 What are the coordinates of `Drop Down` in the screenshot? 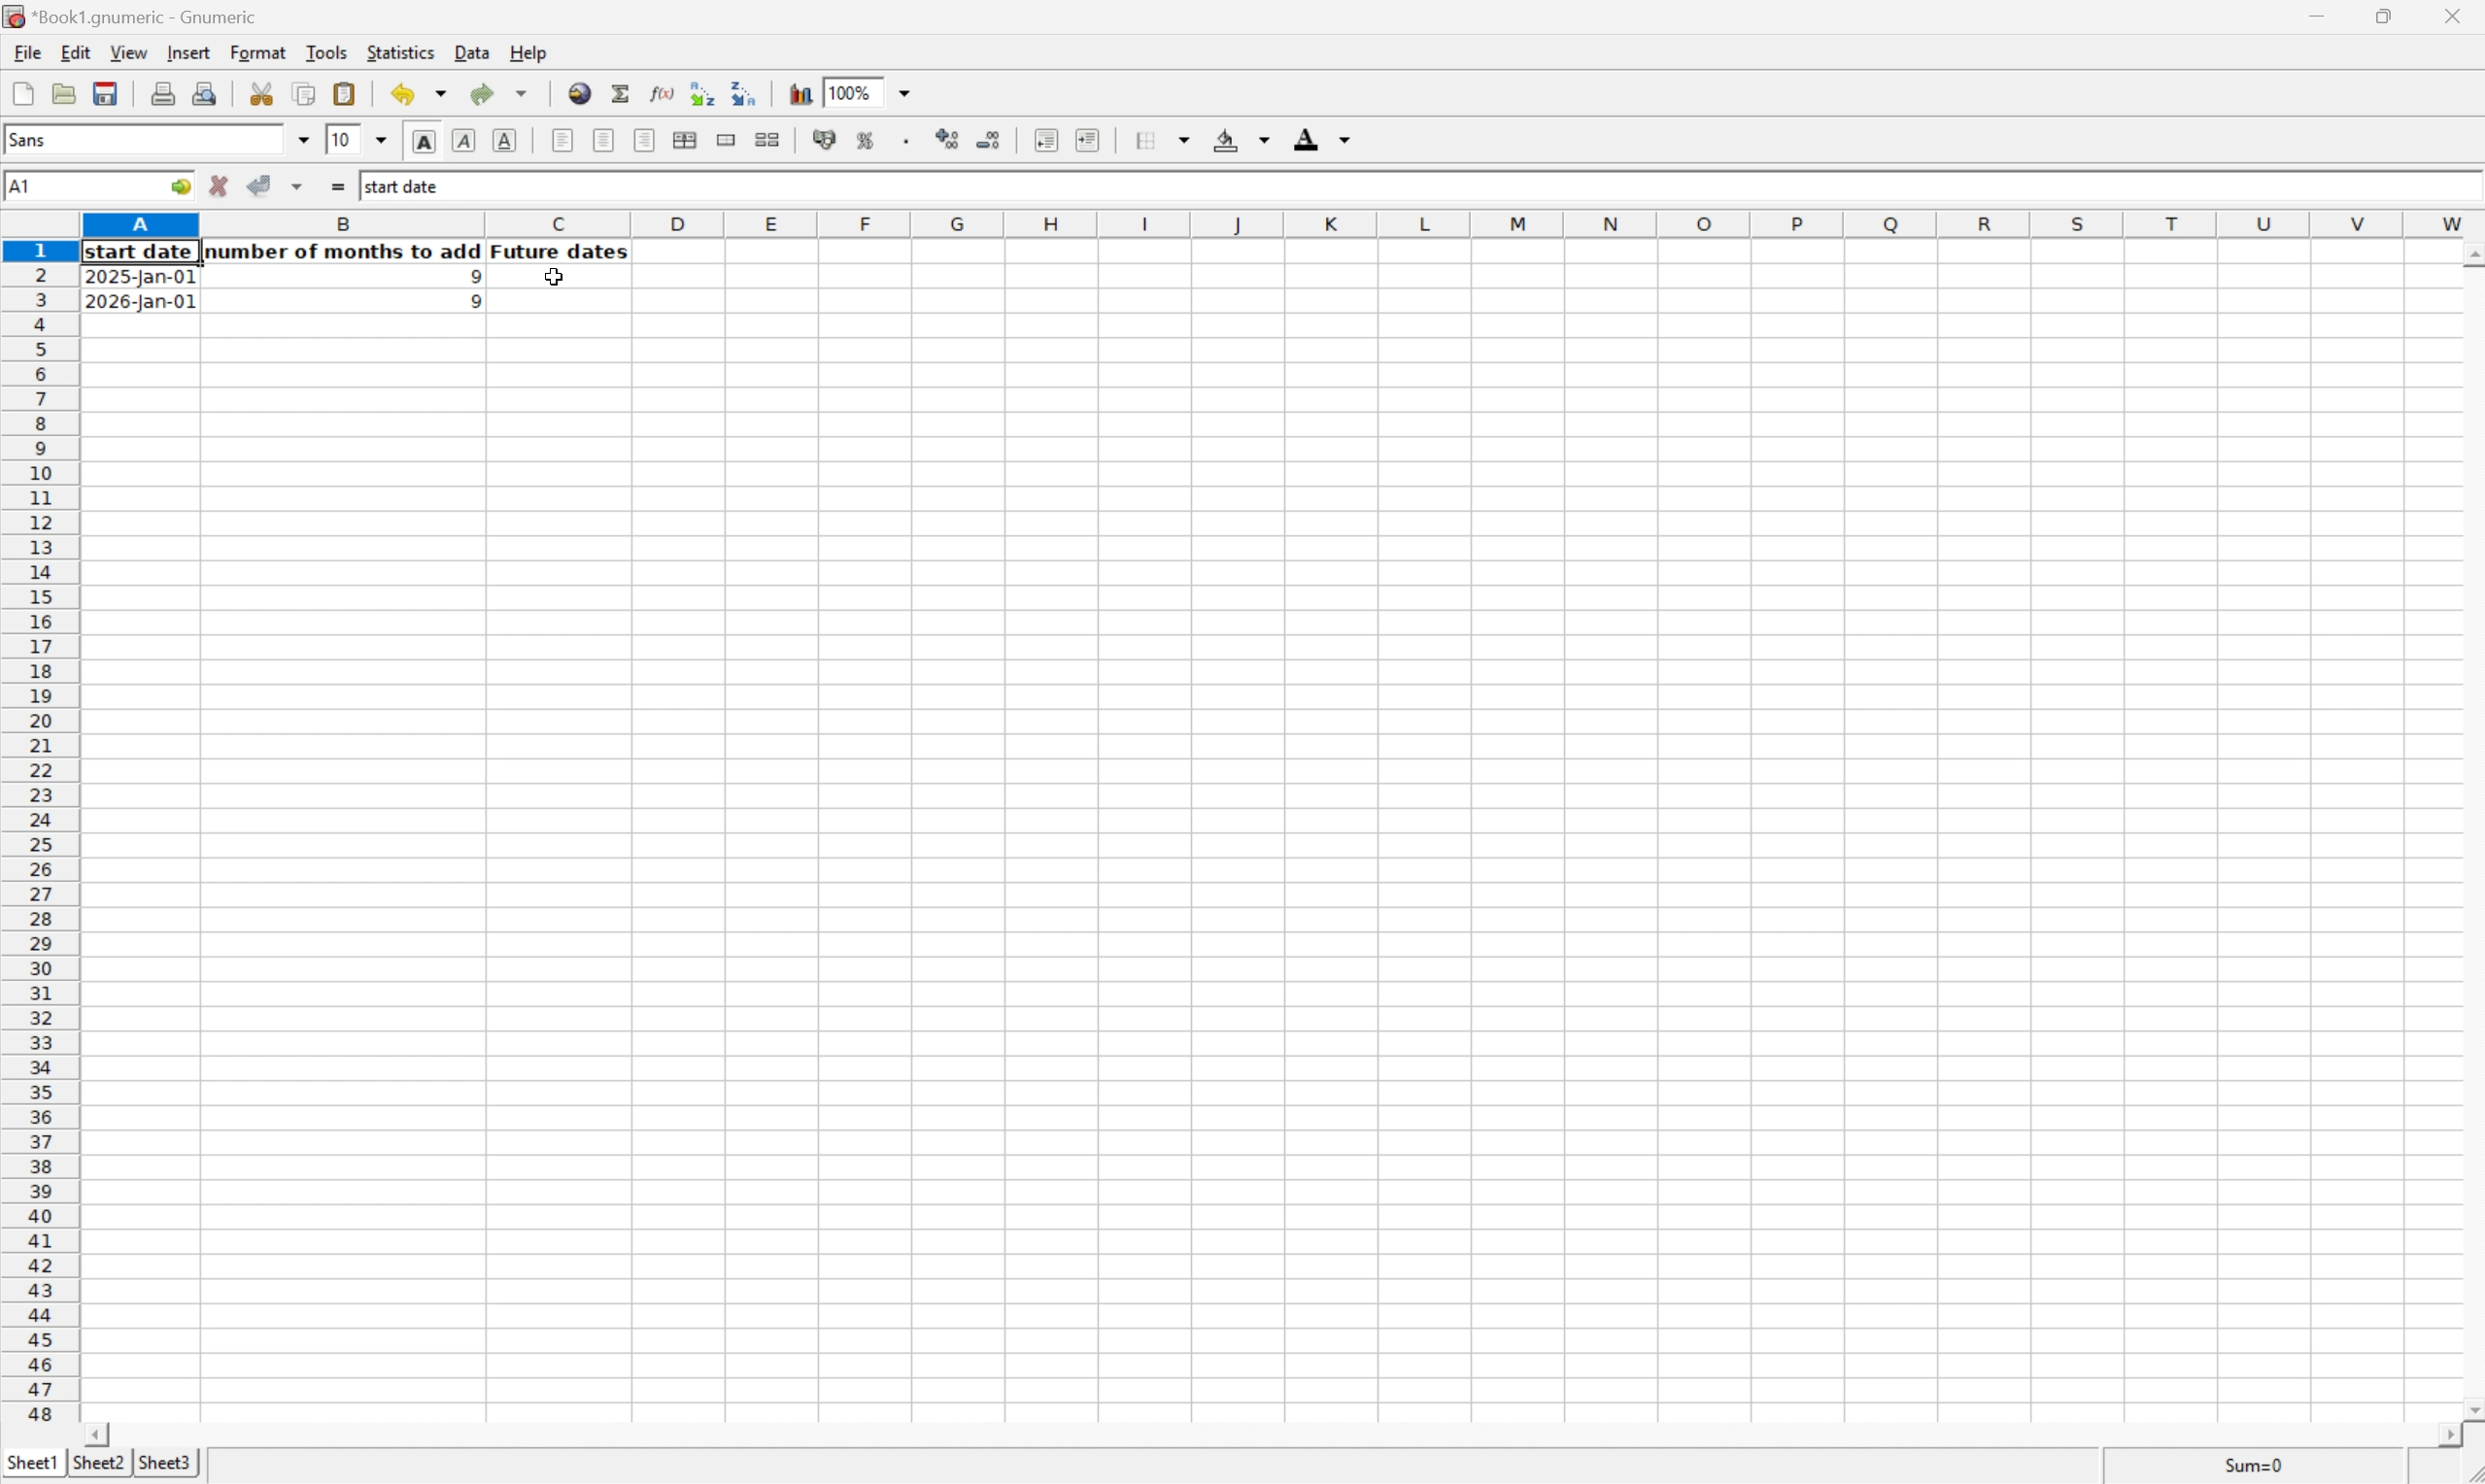 It's located at (382, 141).